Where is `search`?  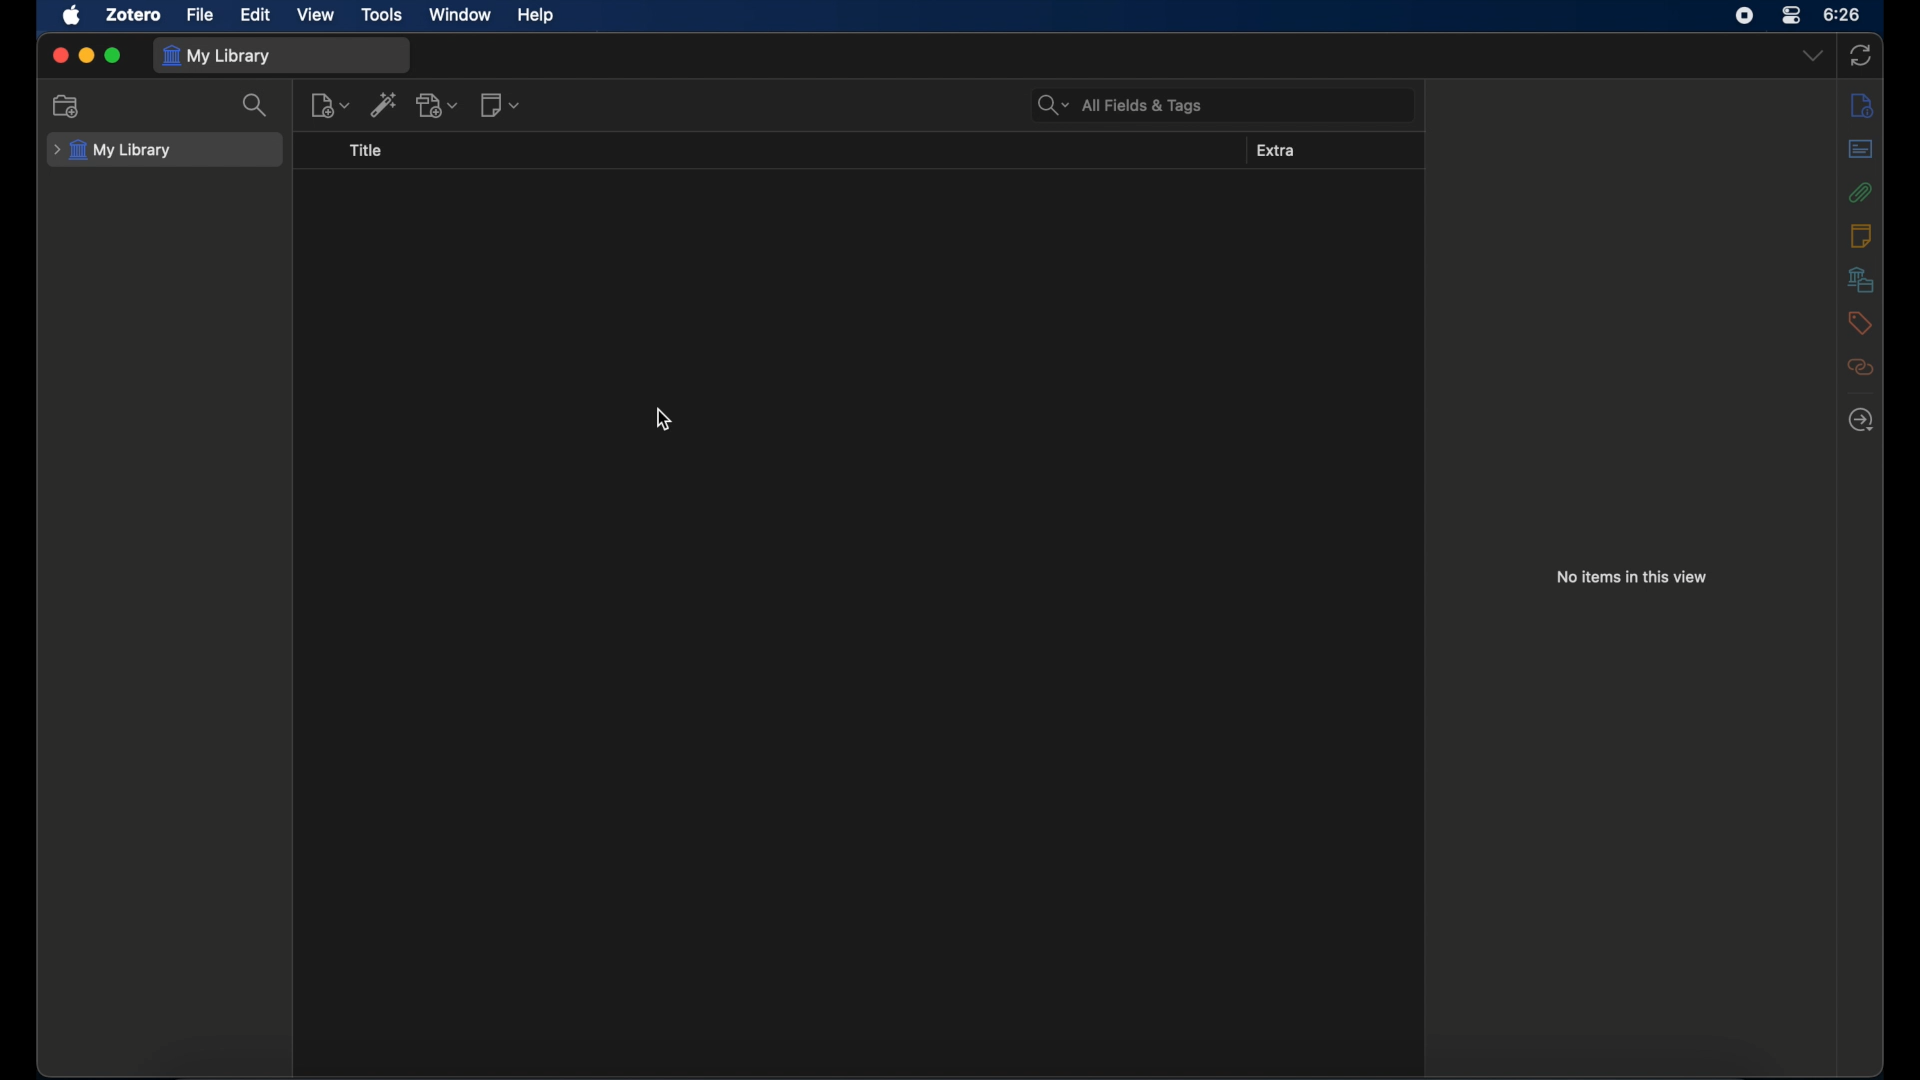 search is located at coordinates (254, 105).